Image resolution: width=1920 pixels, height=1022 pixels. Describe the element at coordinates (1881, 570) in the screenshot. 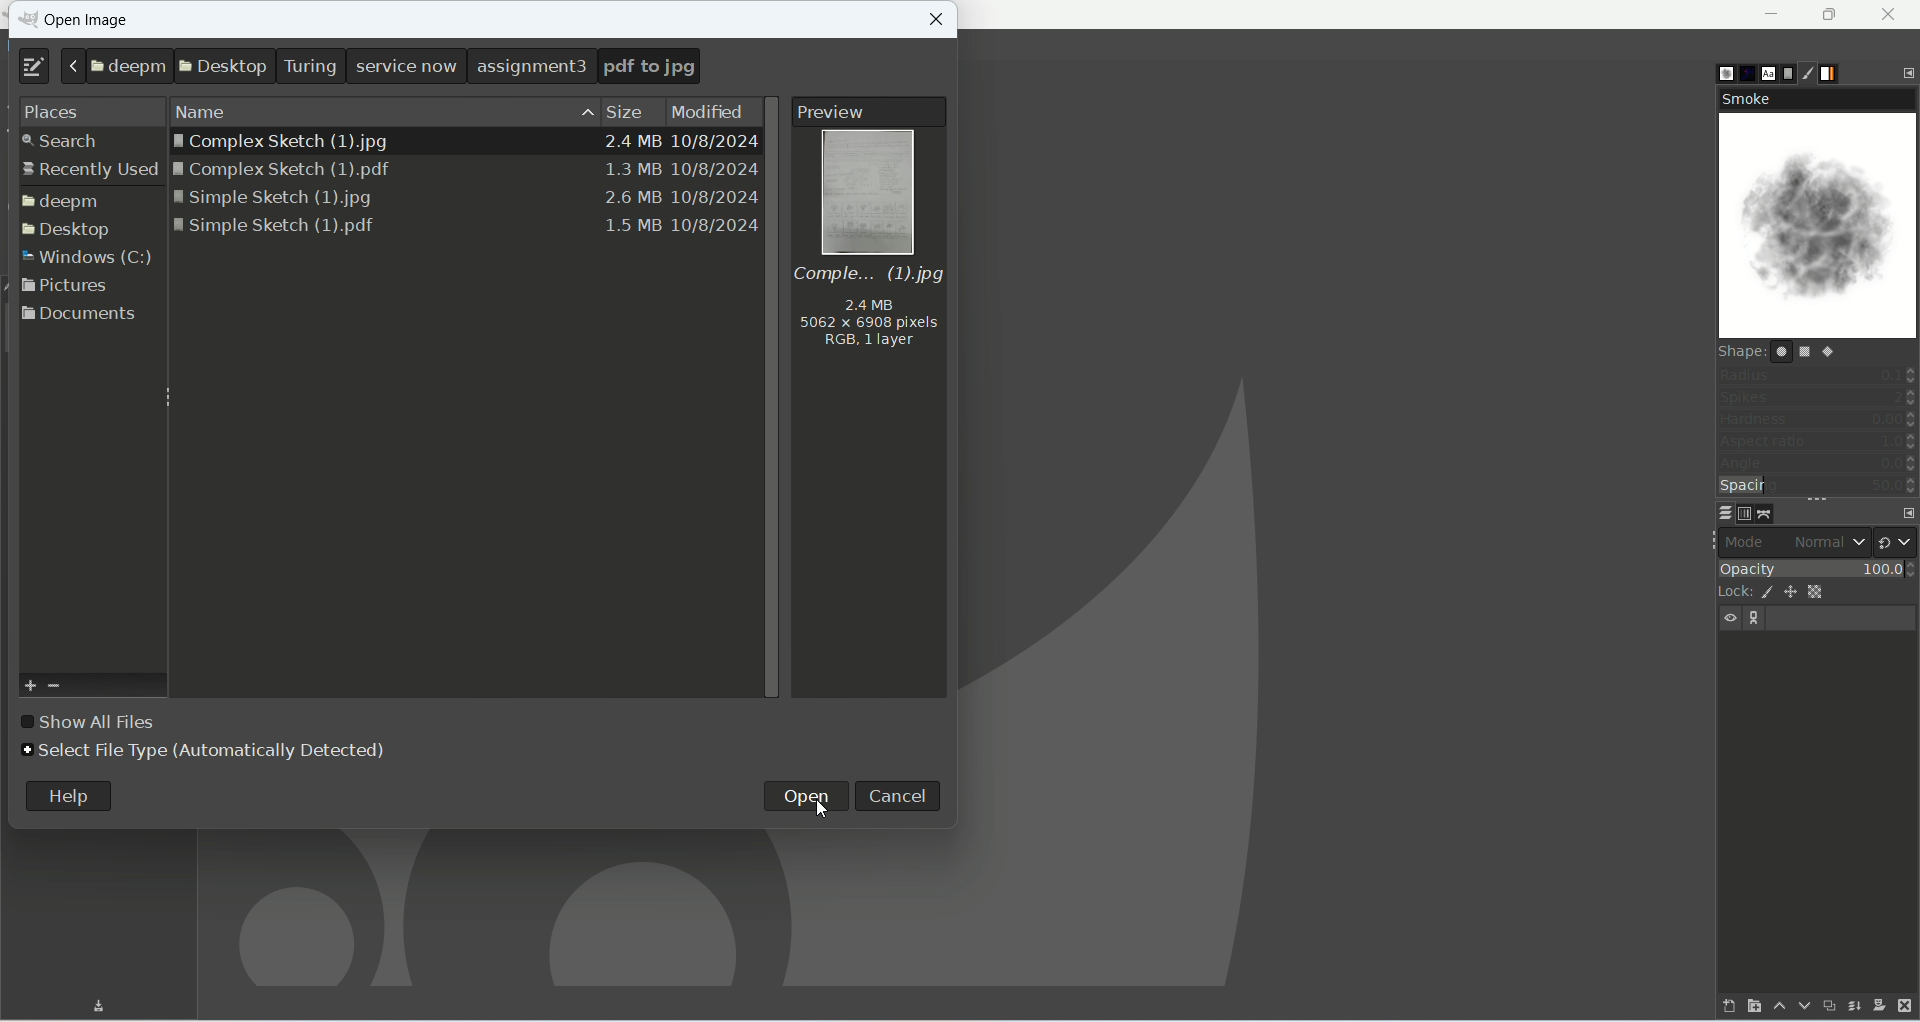

I see `100` at that location.